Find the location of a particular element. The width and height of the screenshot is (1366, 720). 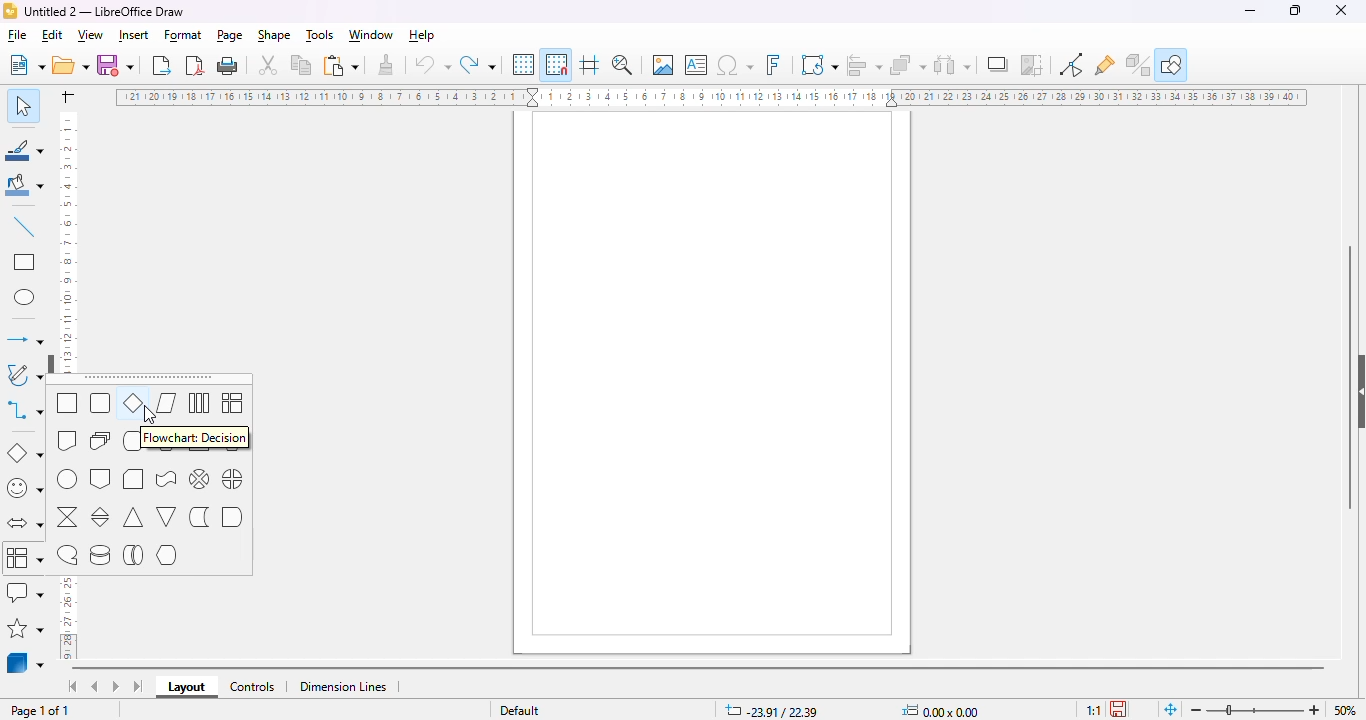

scroll to first sheet is located at coordinates (73, 685).